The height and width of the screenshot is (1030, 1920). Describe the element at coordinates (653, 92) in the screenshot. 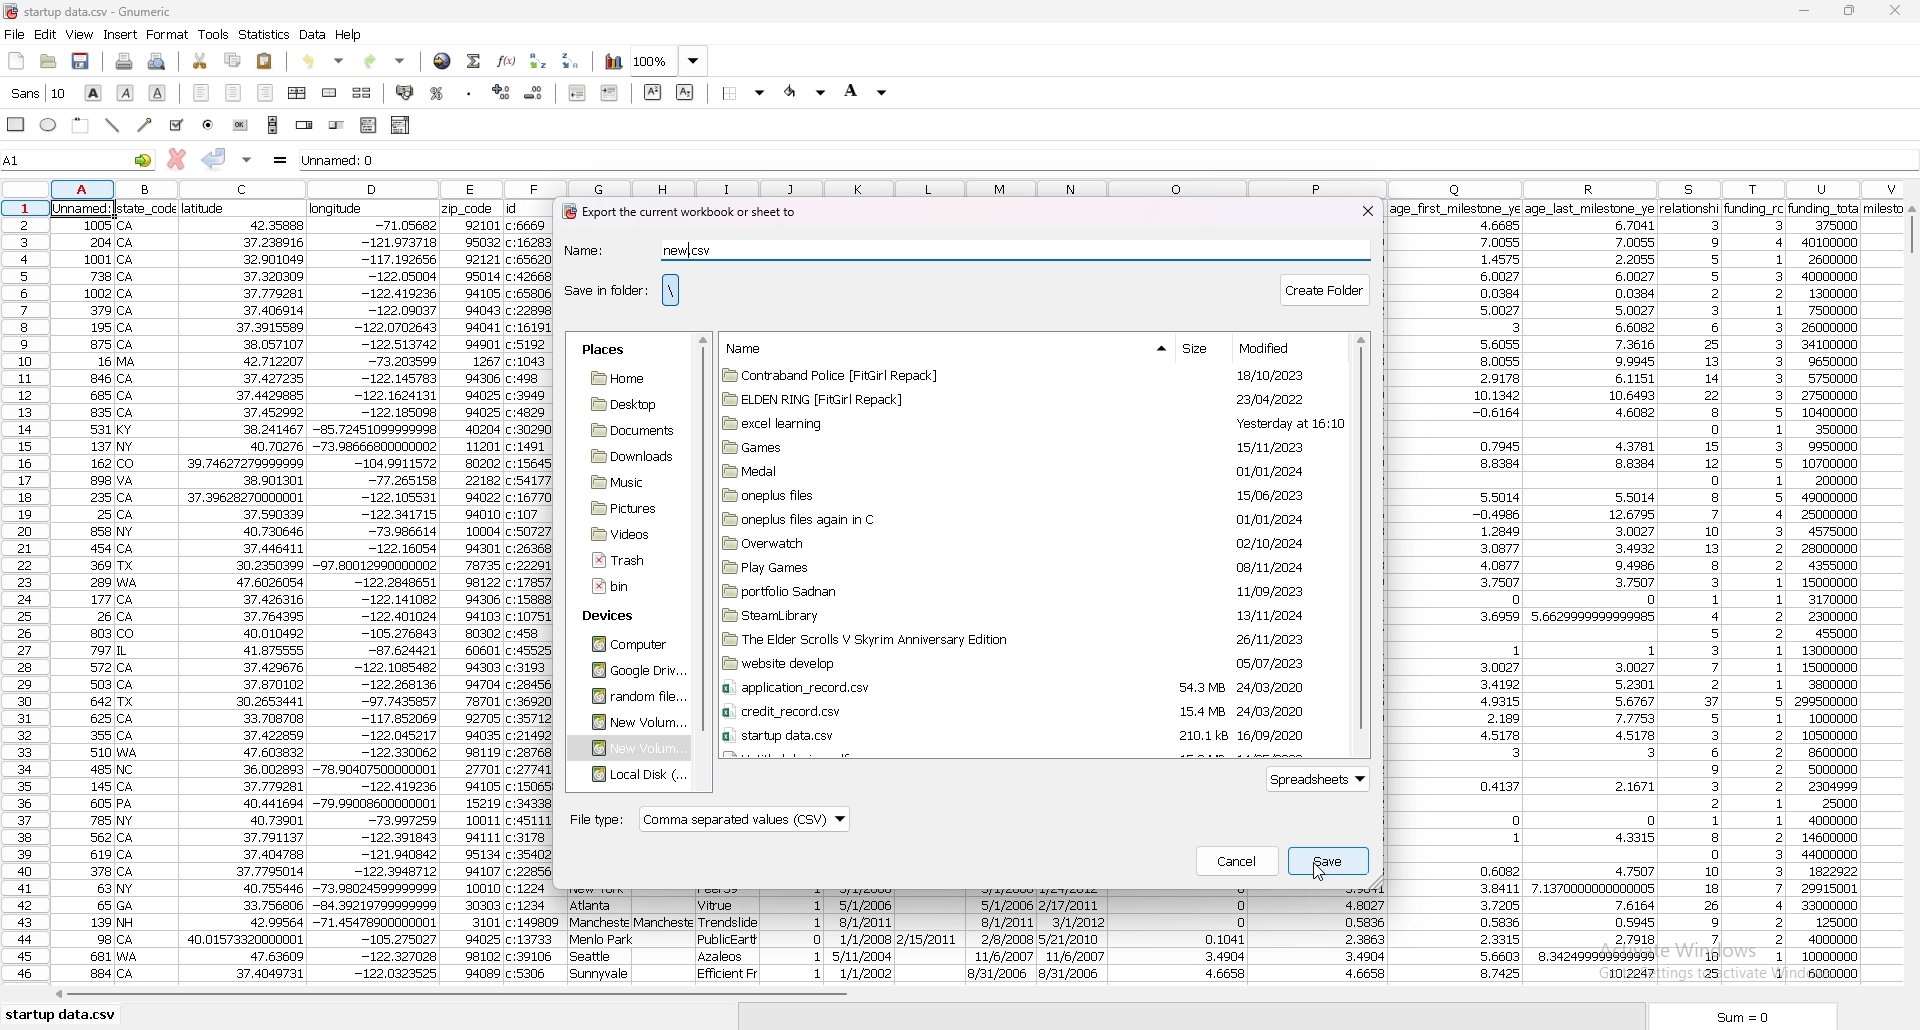

I see `supercript` at that location.